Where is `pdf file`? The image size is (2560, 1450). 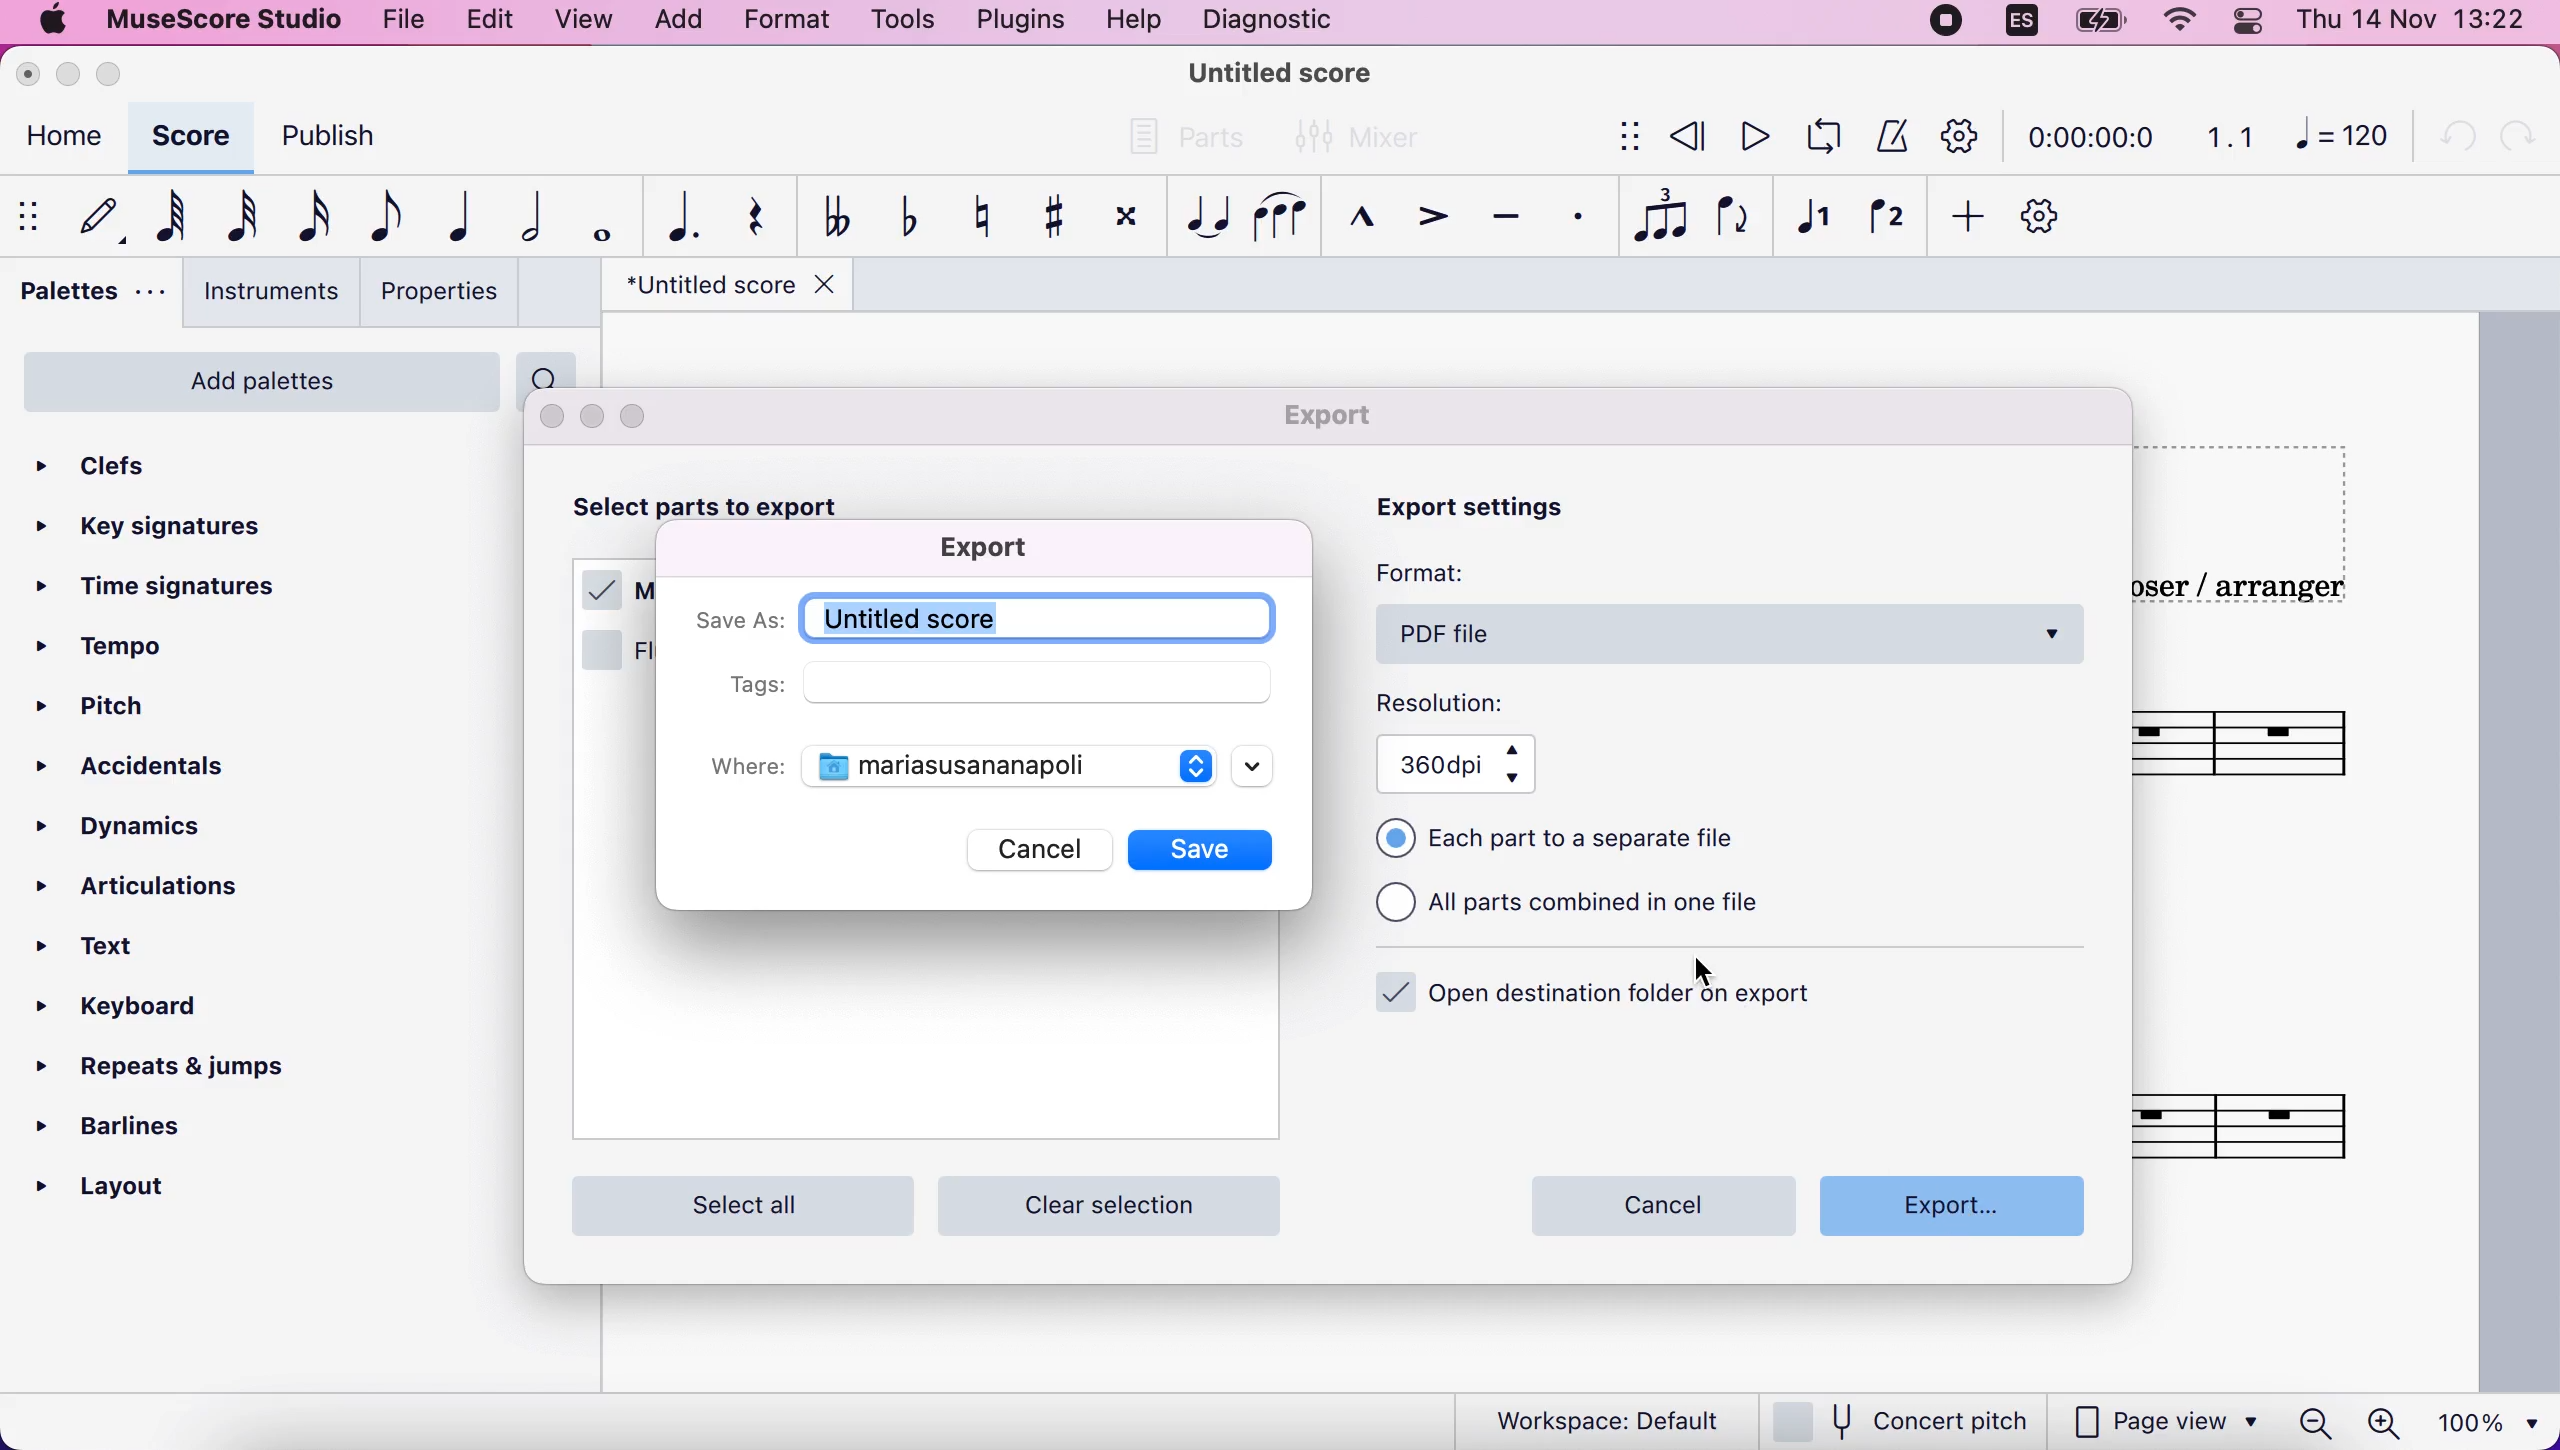
pdf file is located at coordinates (1734, 634).